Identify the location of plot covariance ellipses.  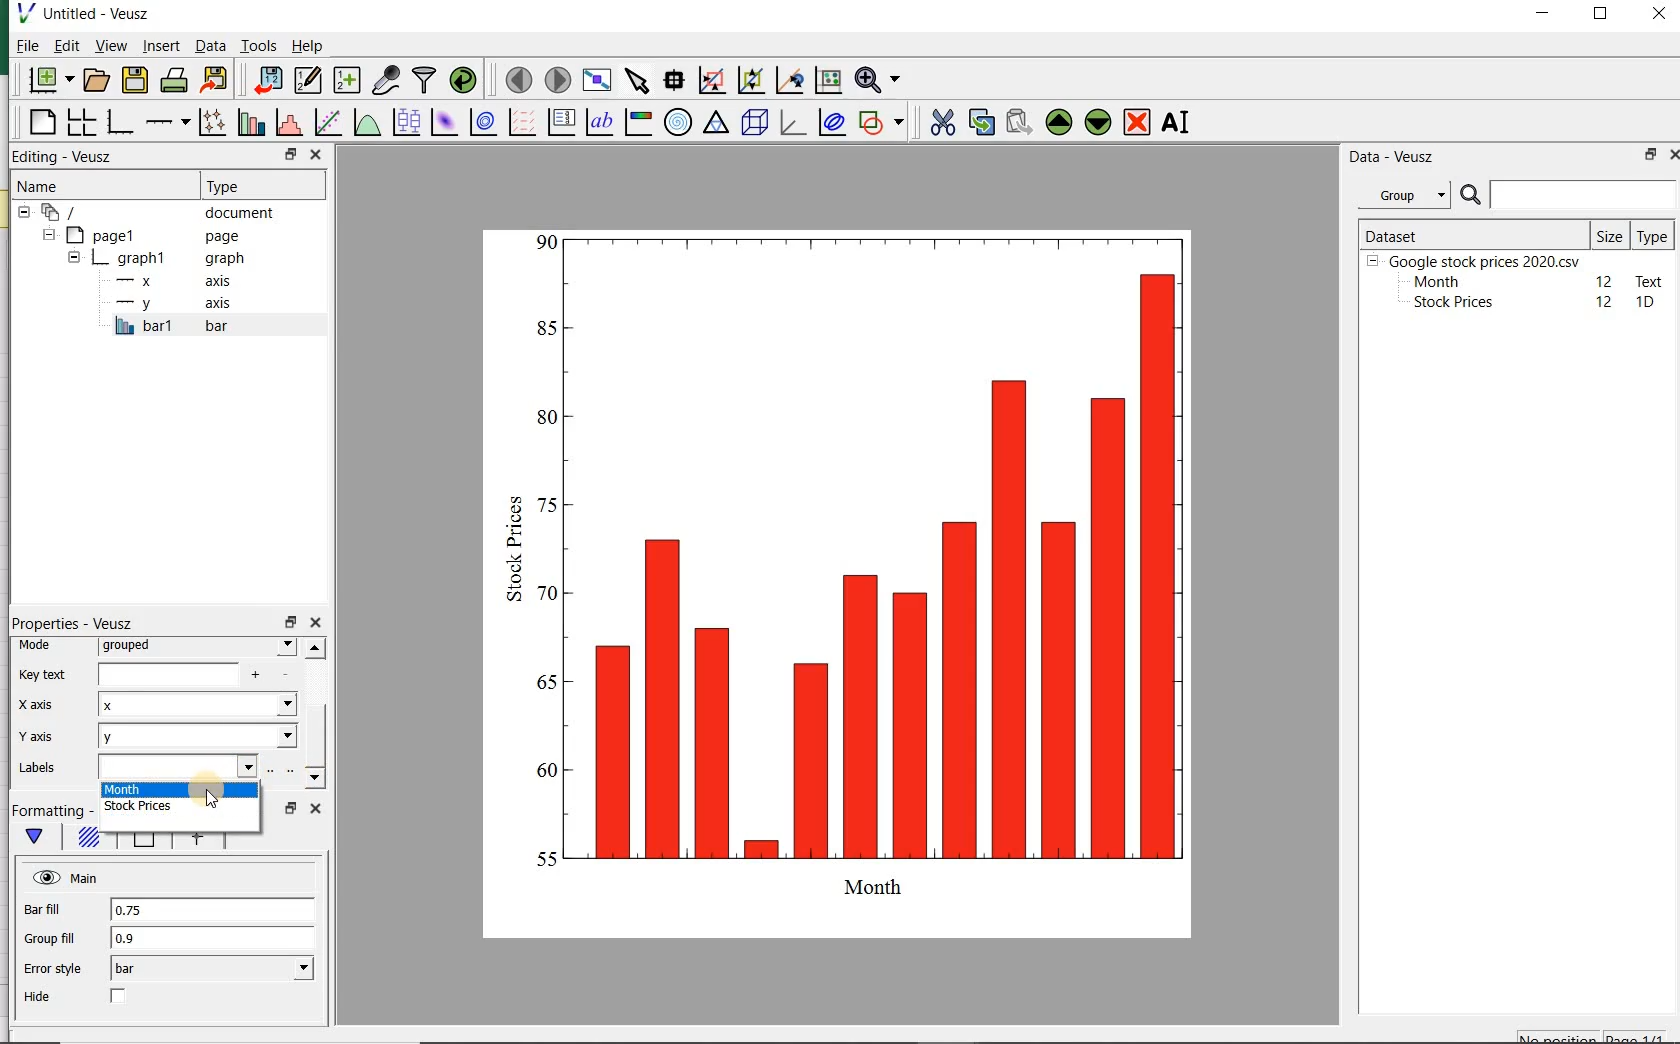
(832, 123).